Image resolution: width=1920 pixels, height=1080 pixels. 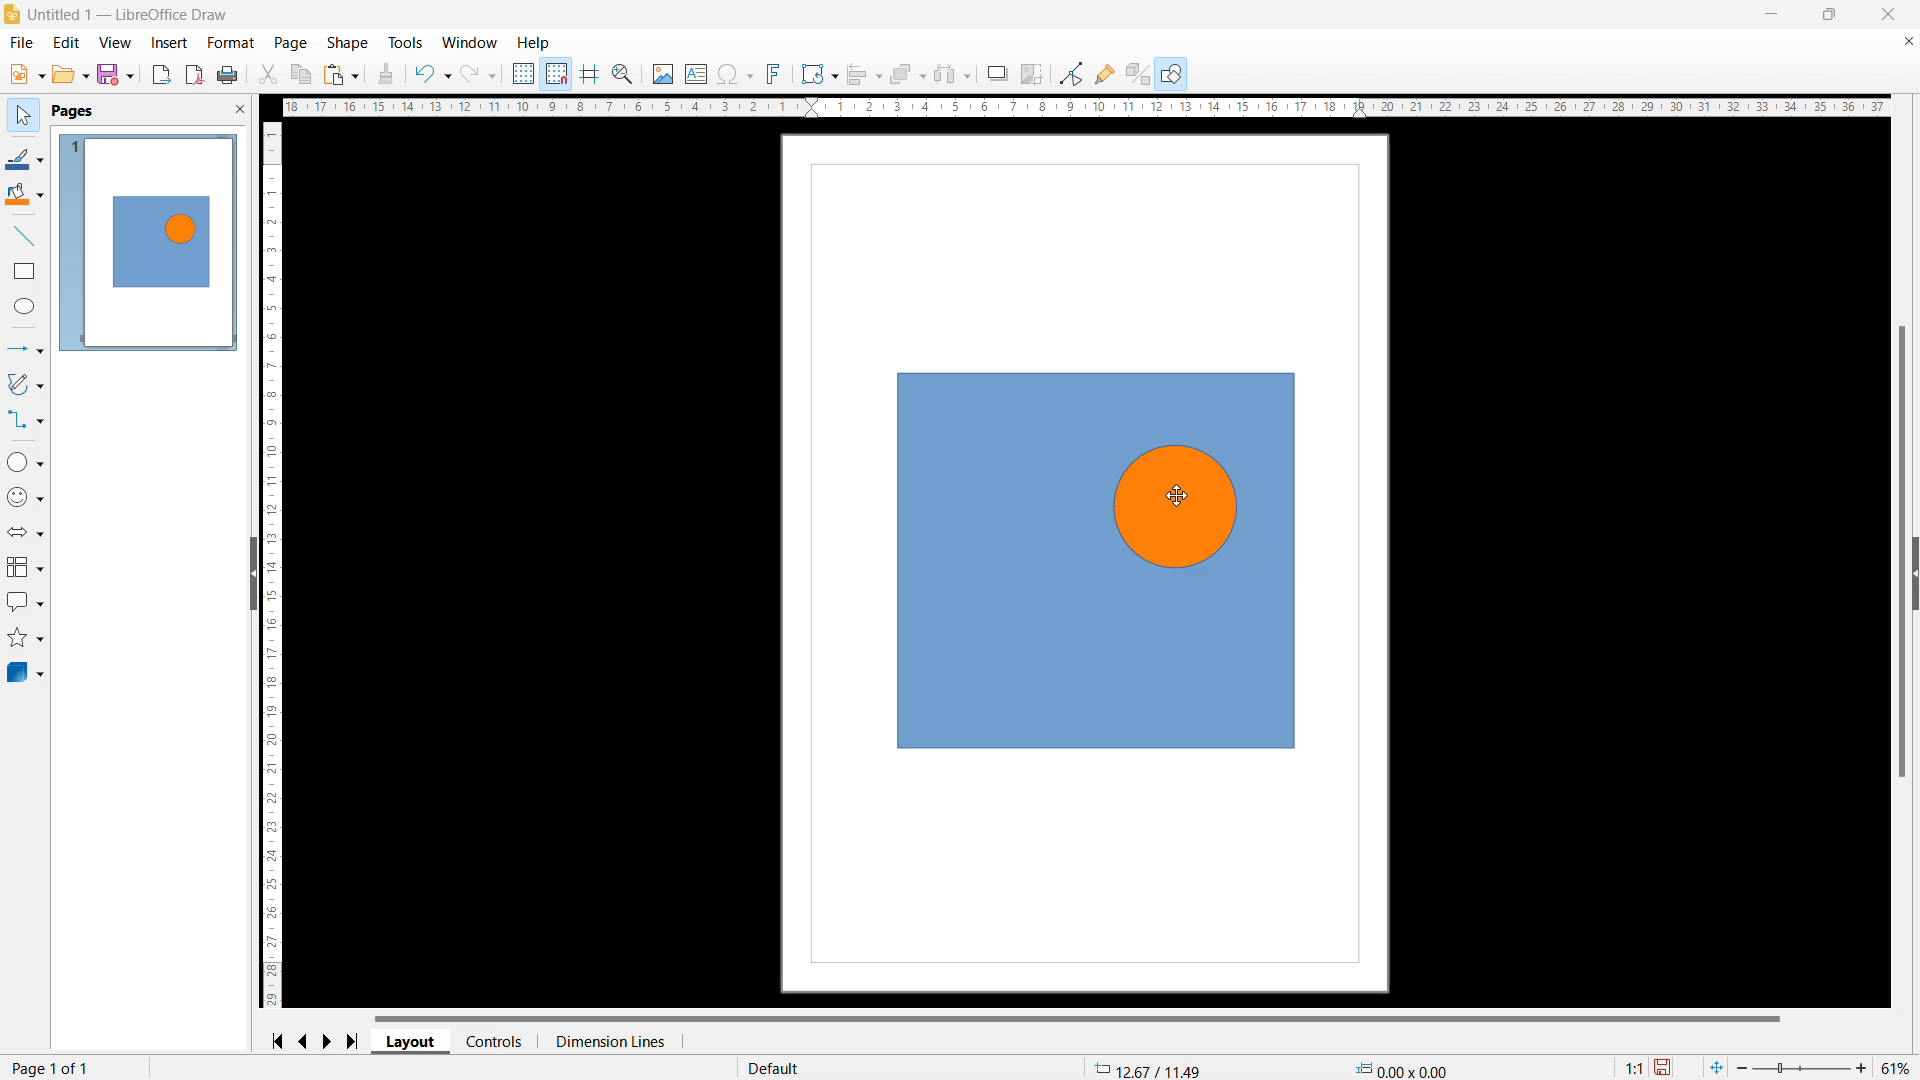 I want to click on clone formatting, so click(x=386, y=73).